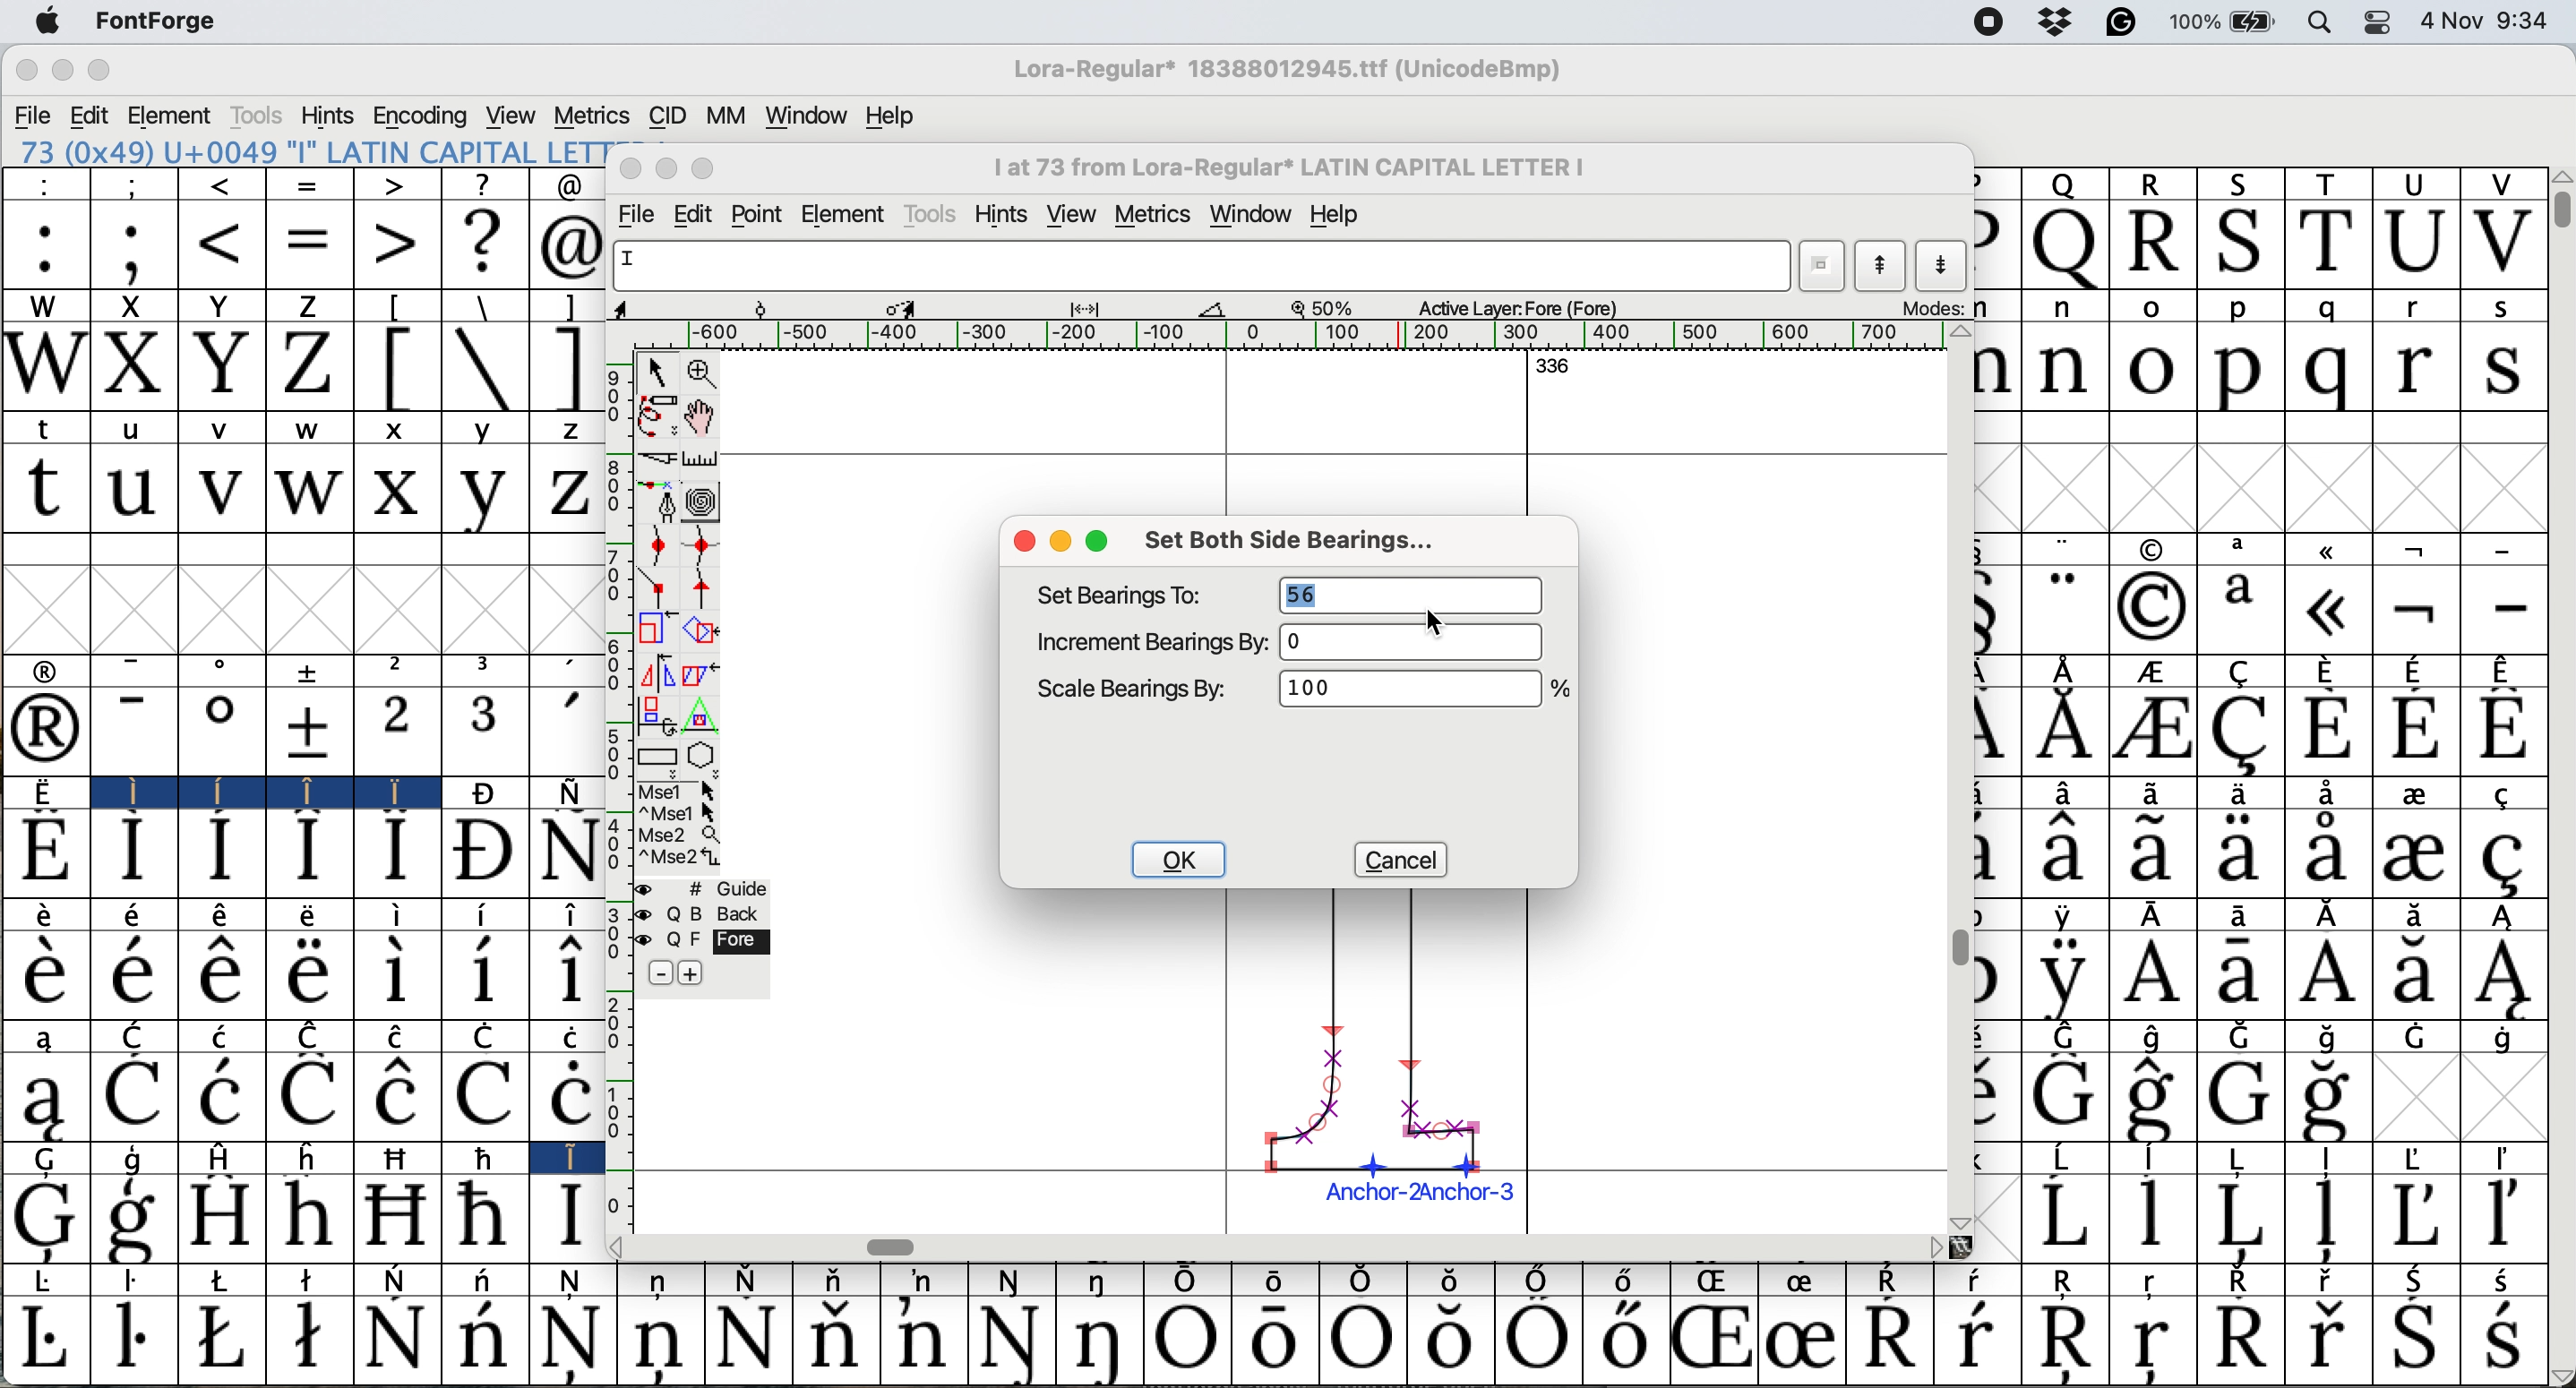 The image size is (2576, 1388). What do you see at coordinates (49, 1341) in the screenshot?
I see `Symbol` at bounding box center [49, 1341].